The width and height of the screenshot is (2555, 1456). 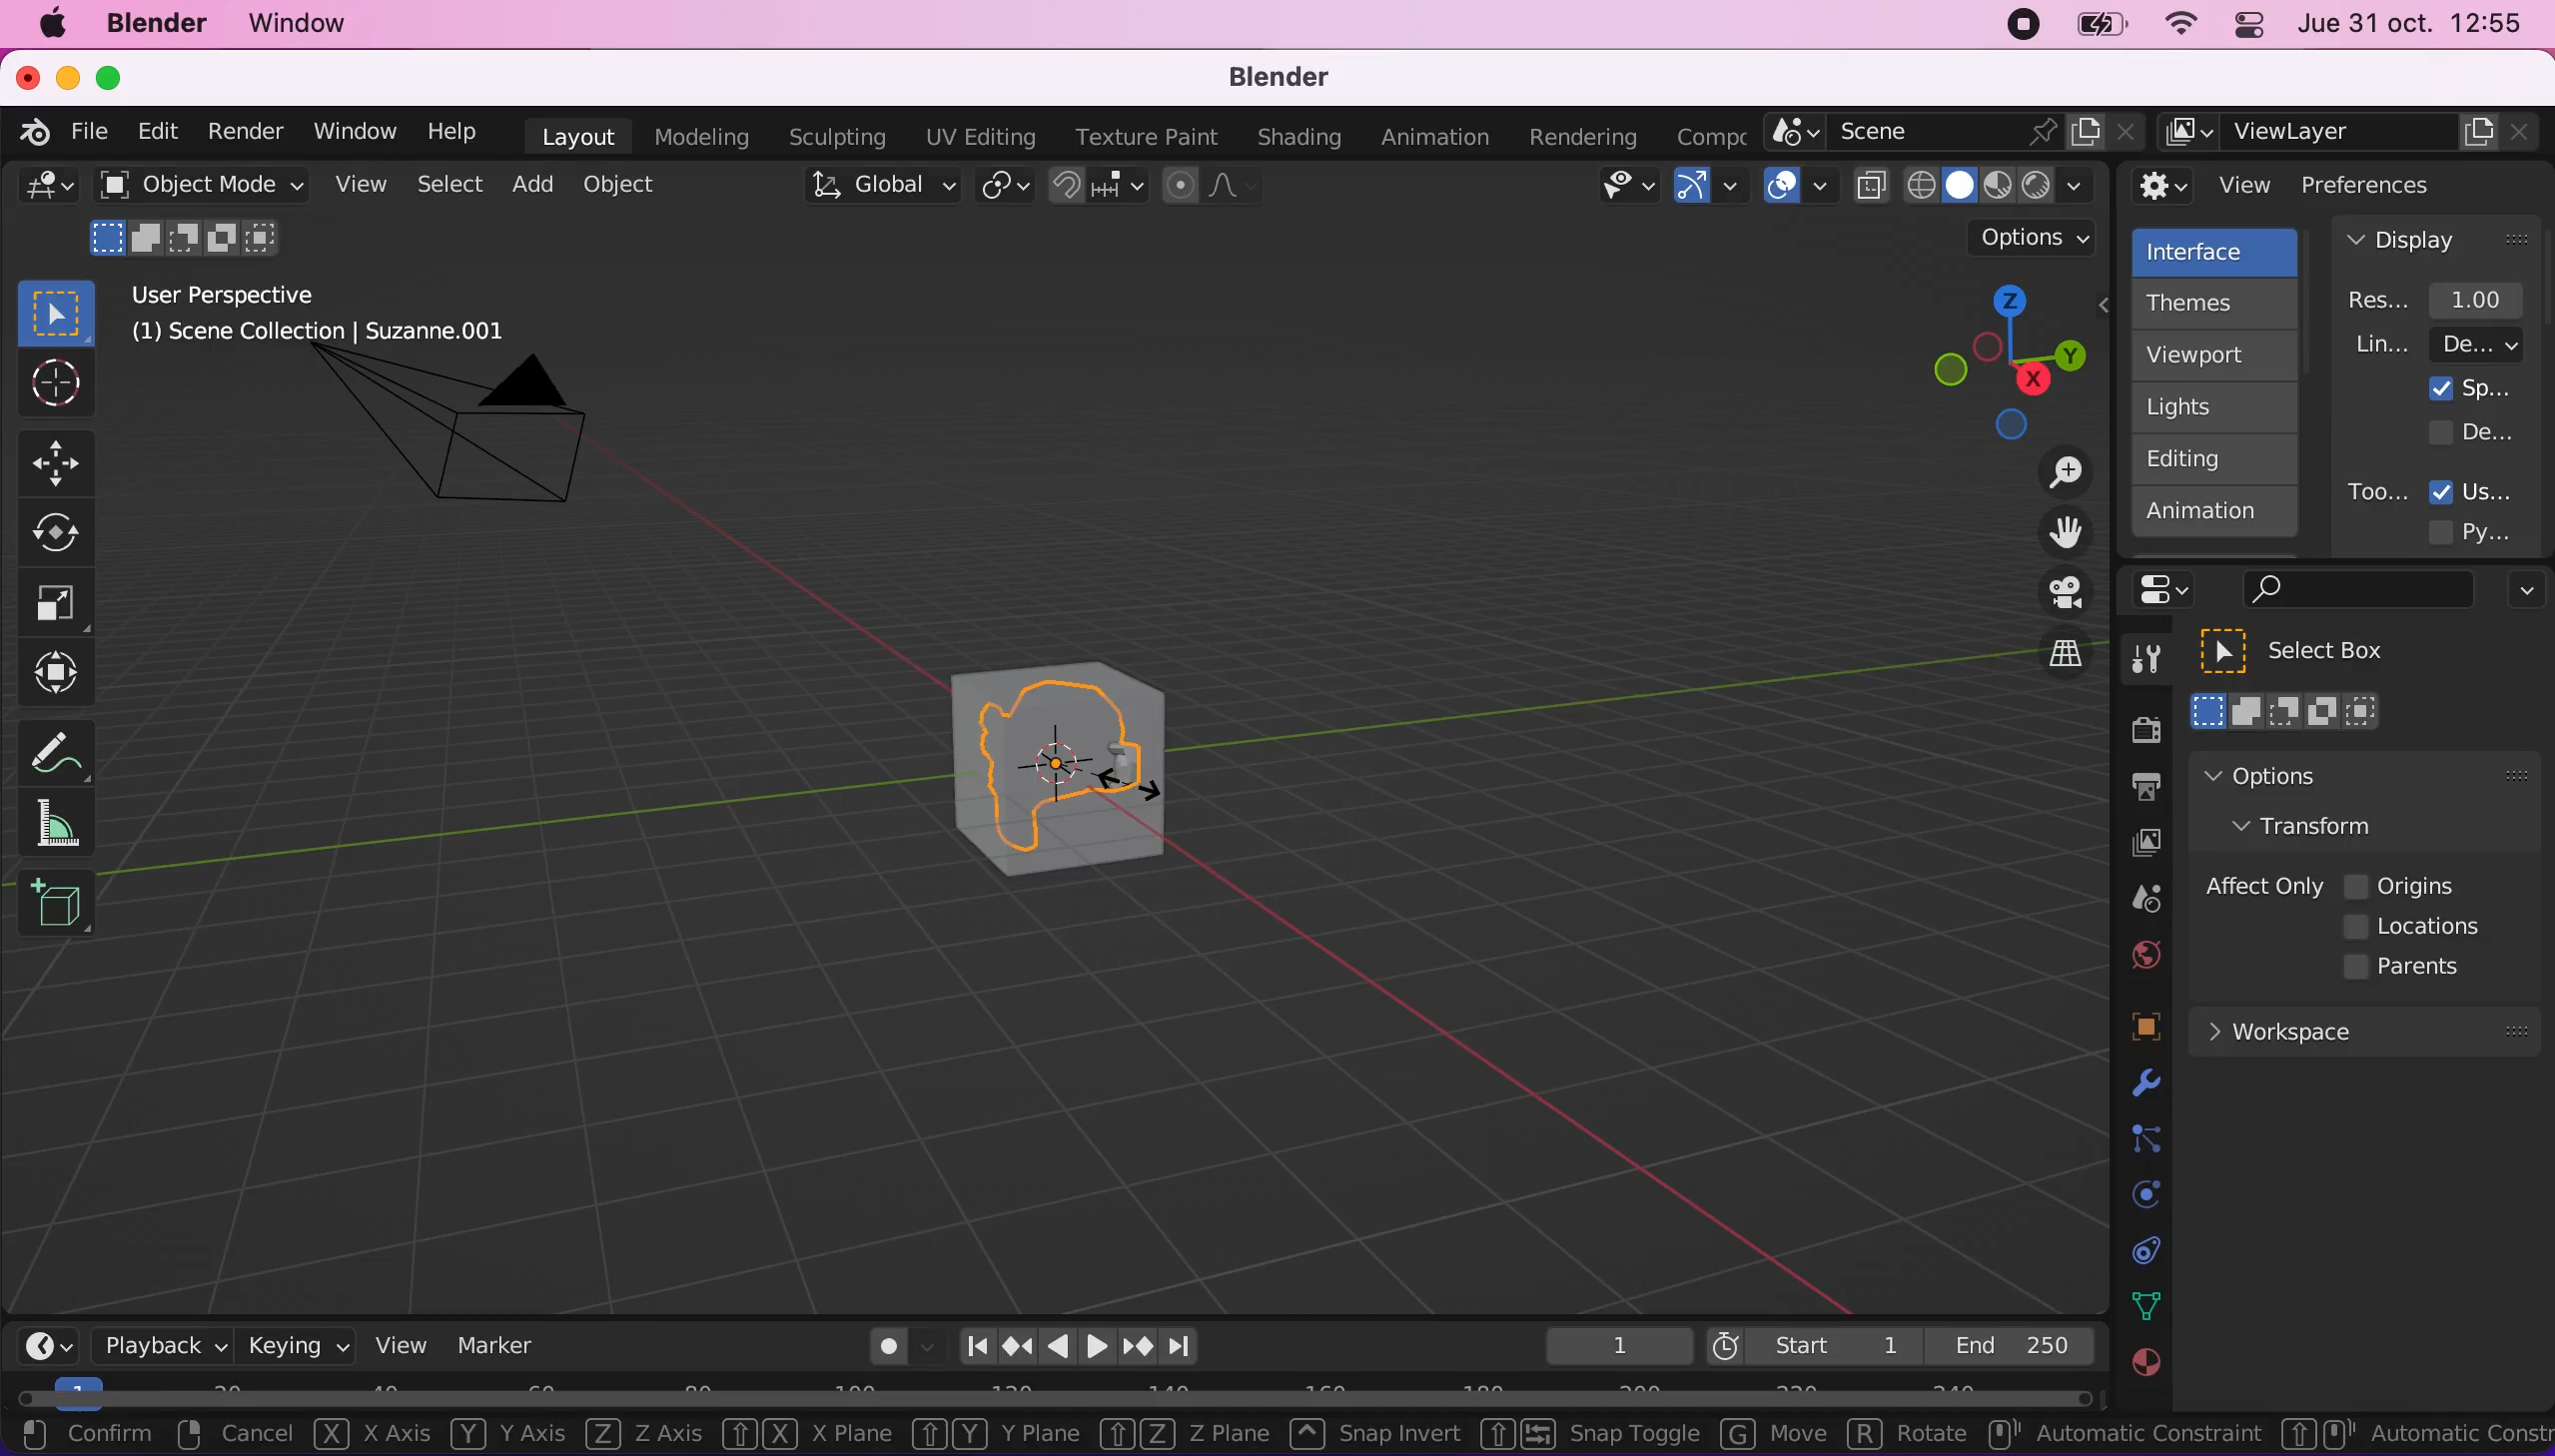 I want to click on automatic constraint, so click(x=2414, y=1433).